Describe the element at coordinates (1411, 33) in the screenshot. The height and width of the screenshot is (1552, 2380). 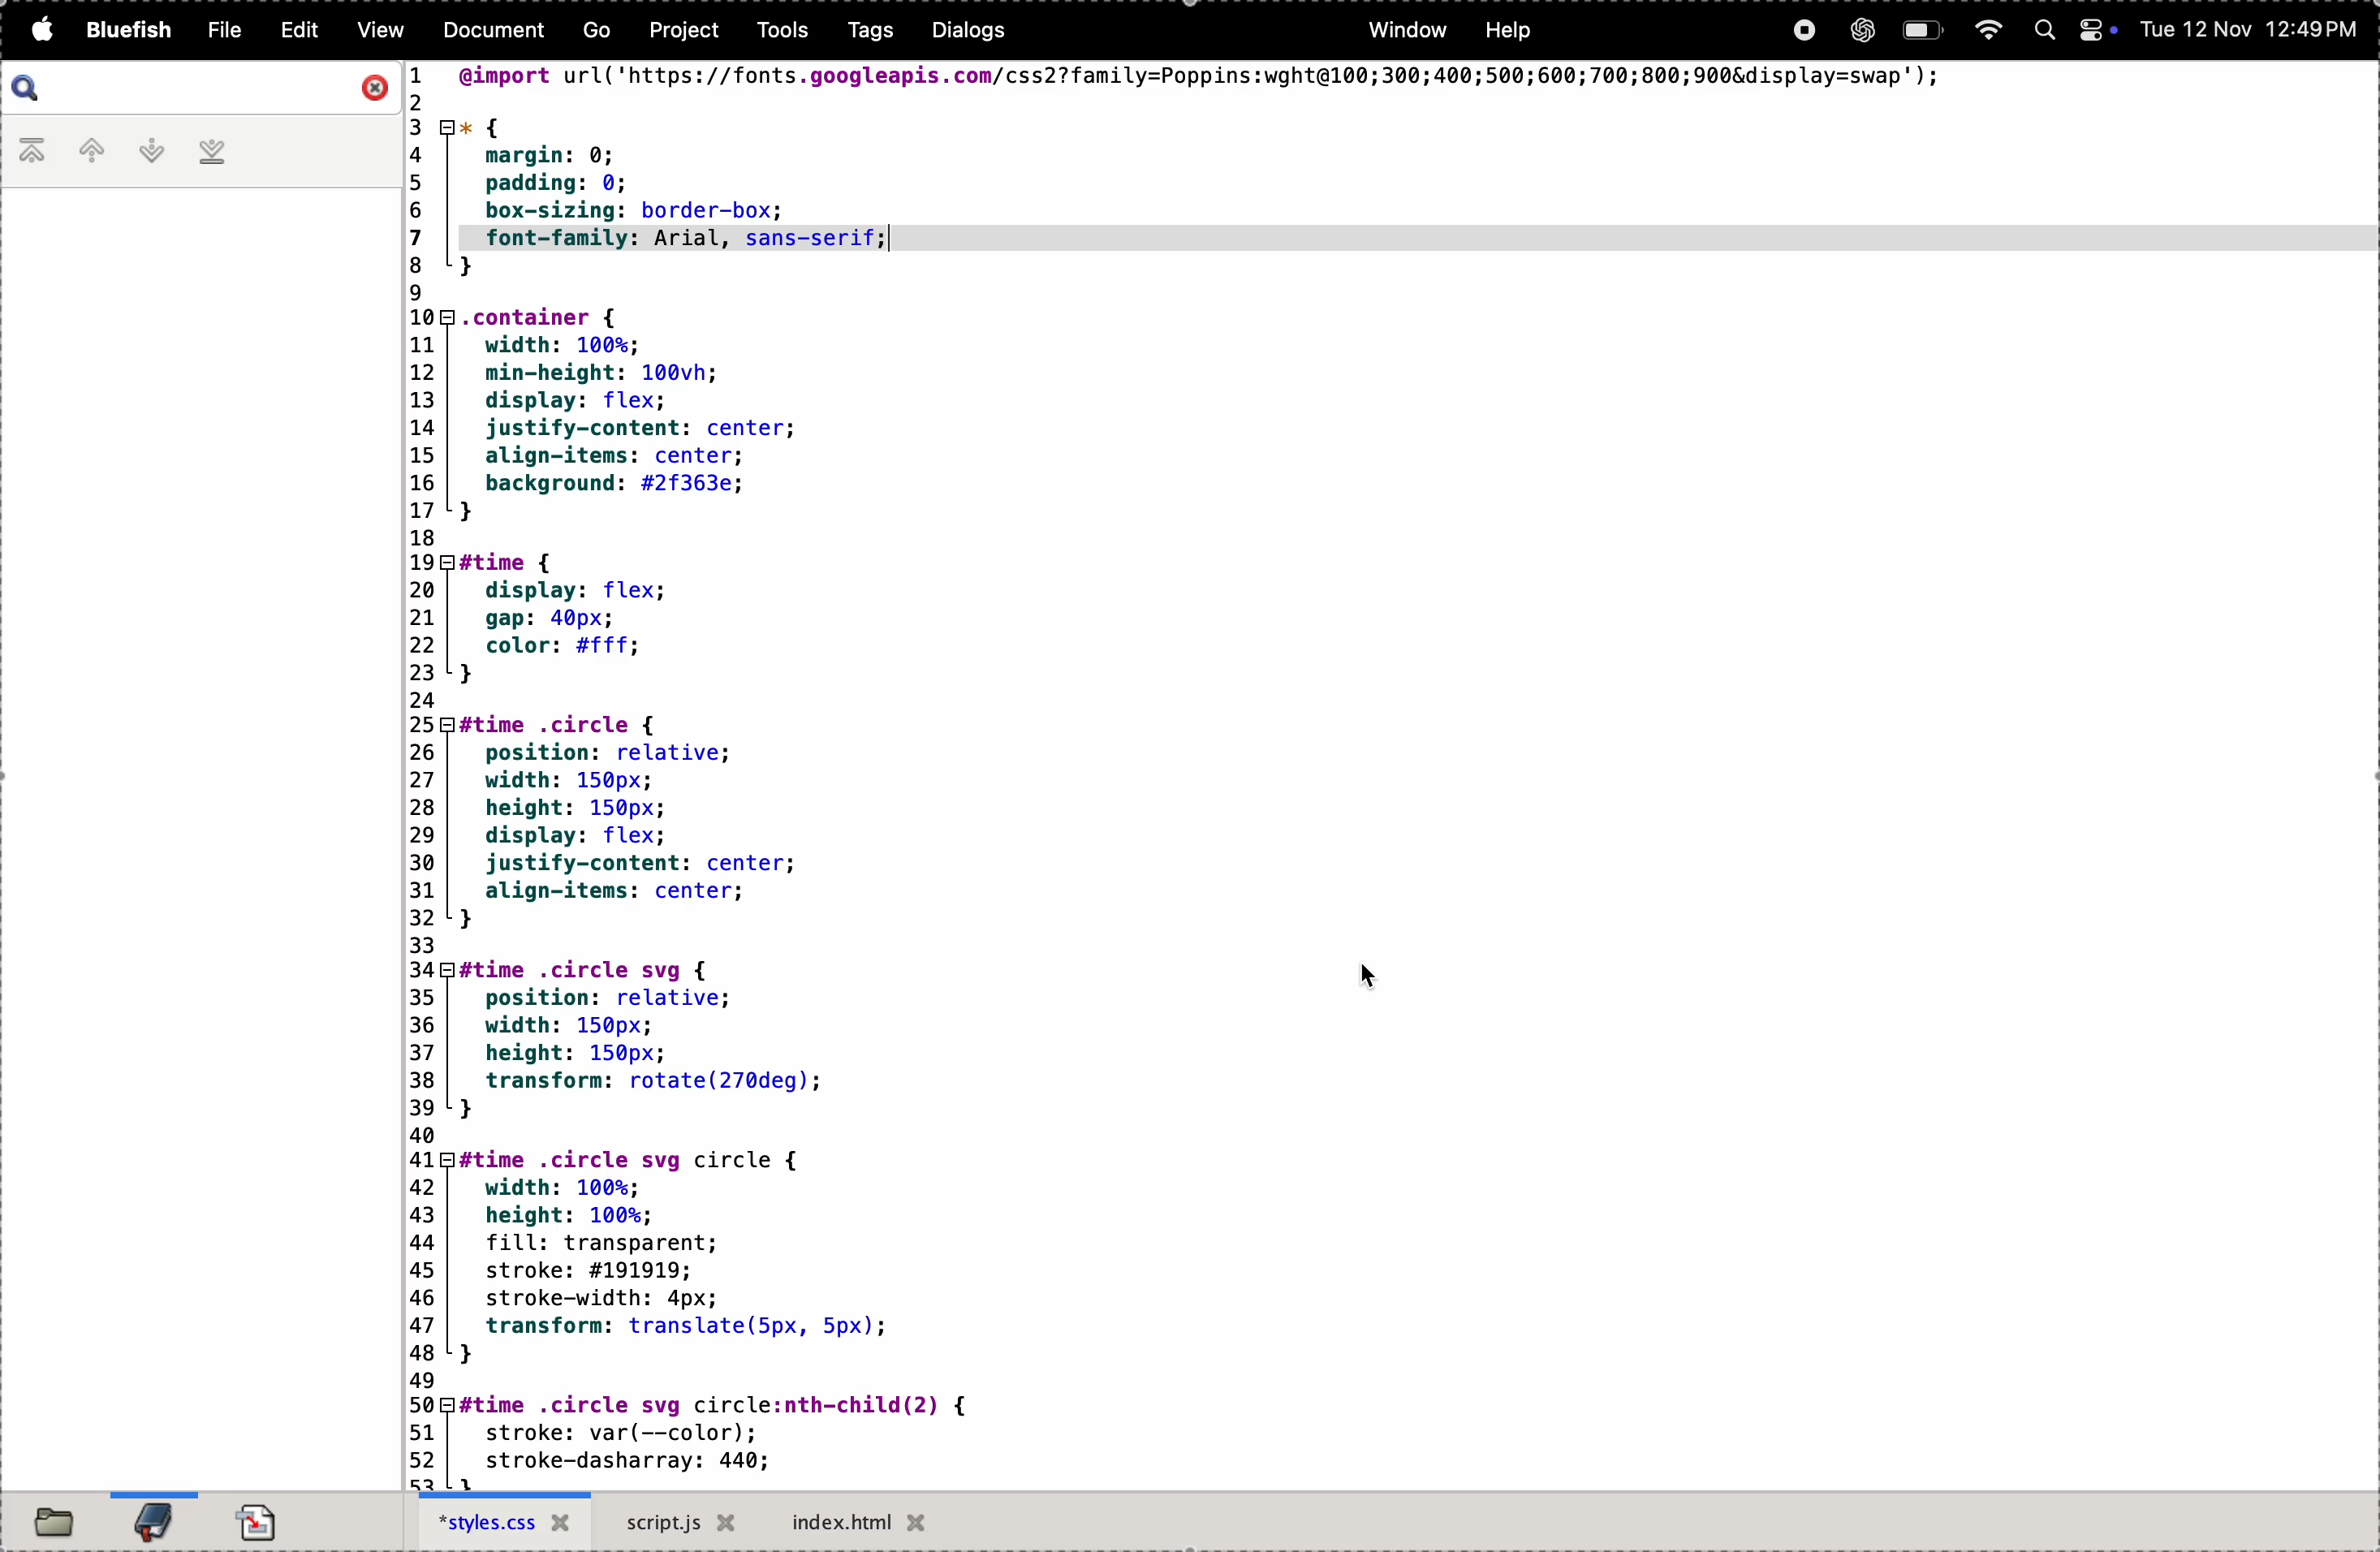
I see `window` at that location.